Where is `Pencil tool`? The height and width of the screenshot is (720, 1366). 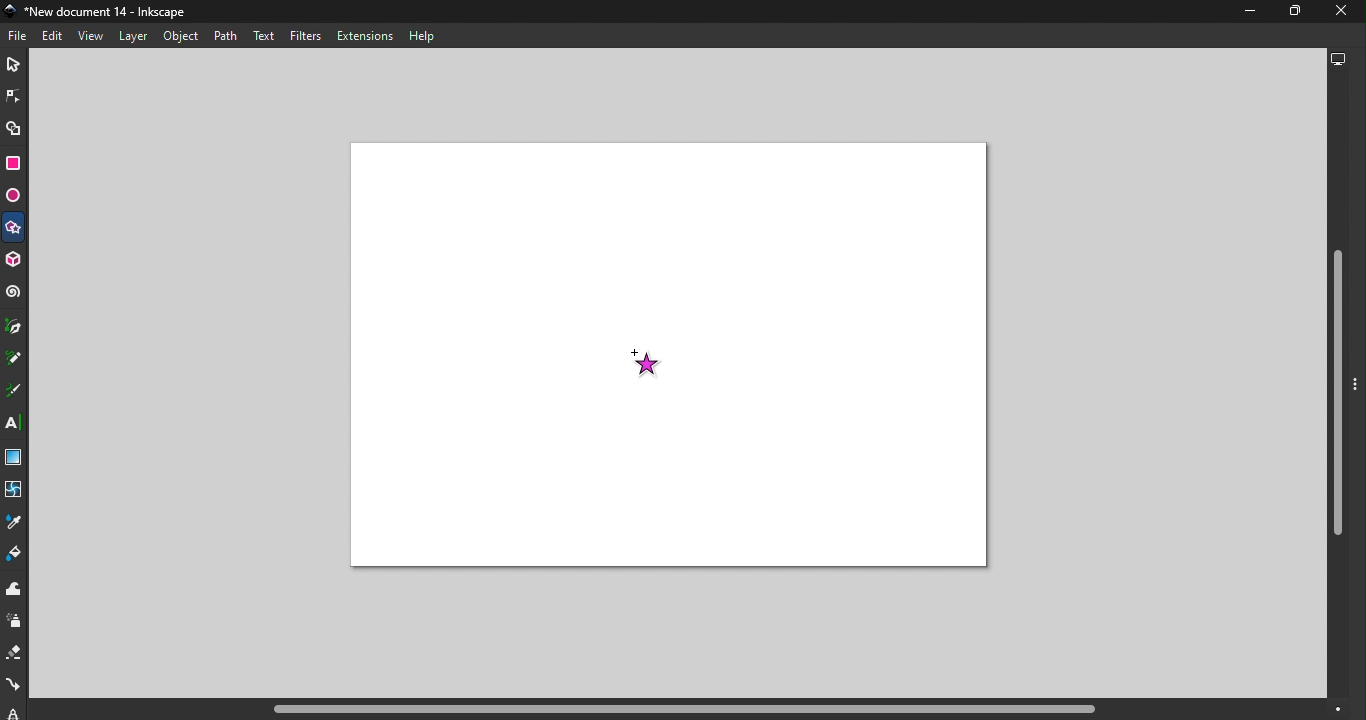
Pencil tool is located at coordinates (14, 361).